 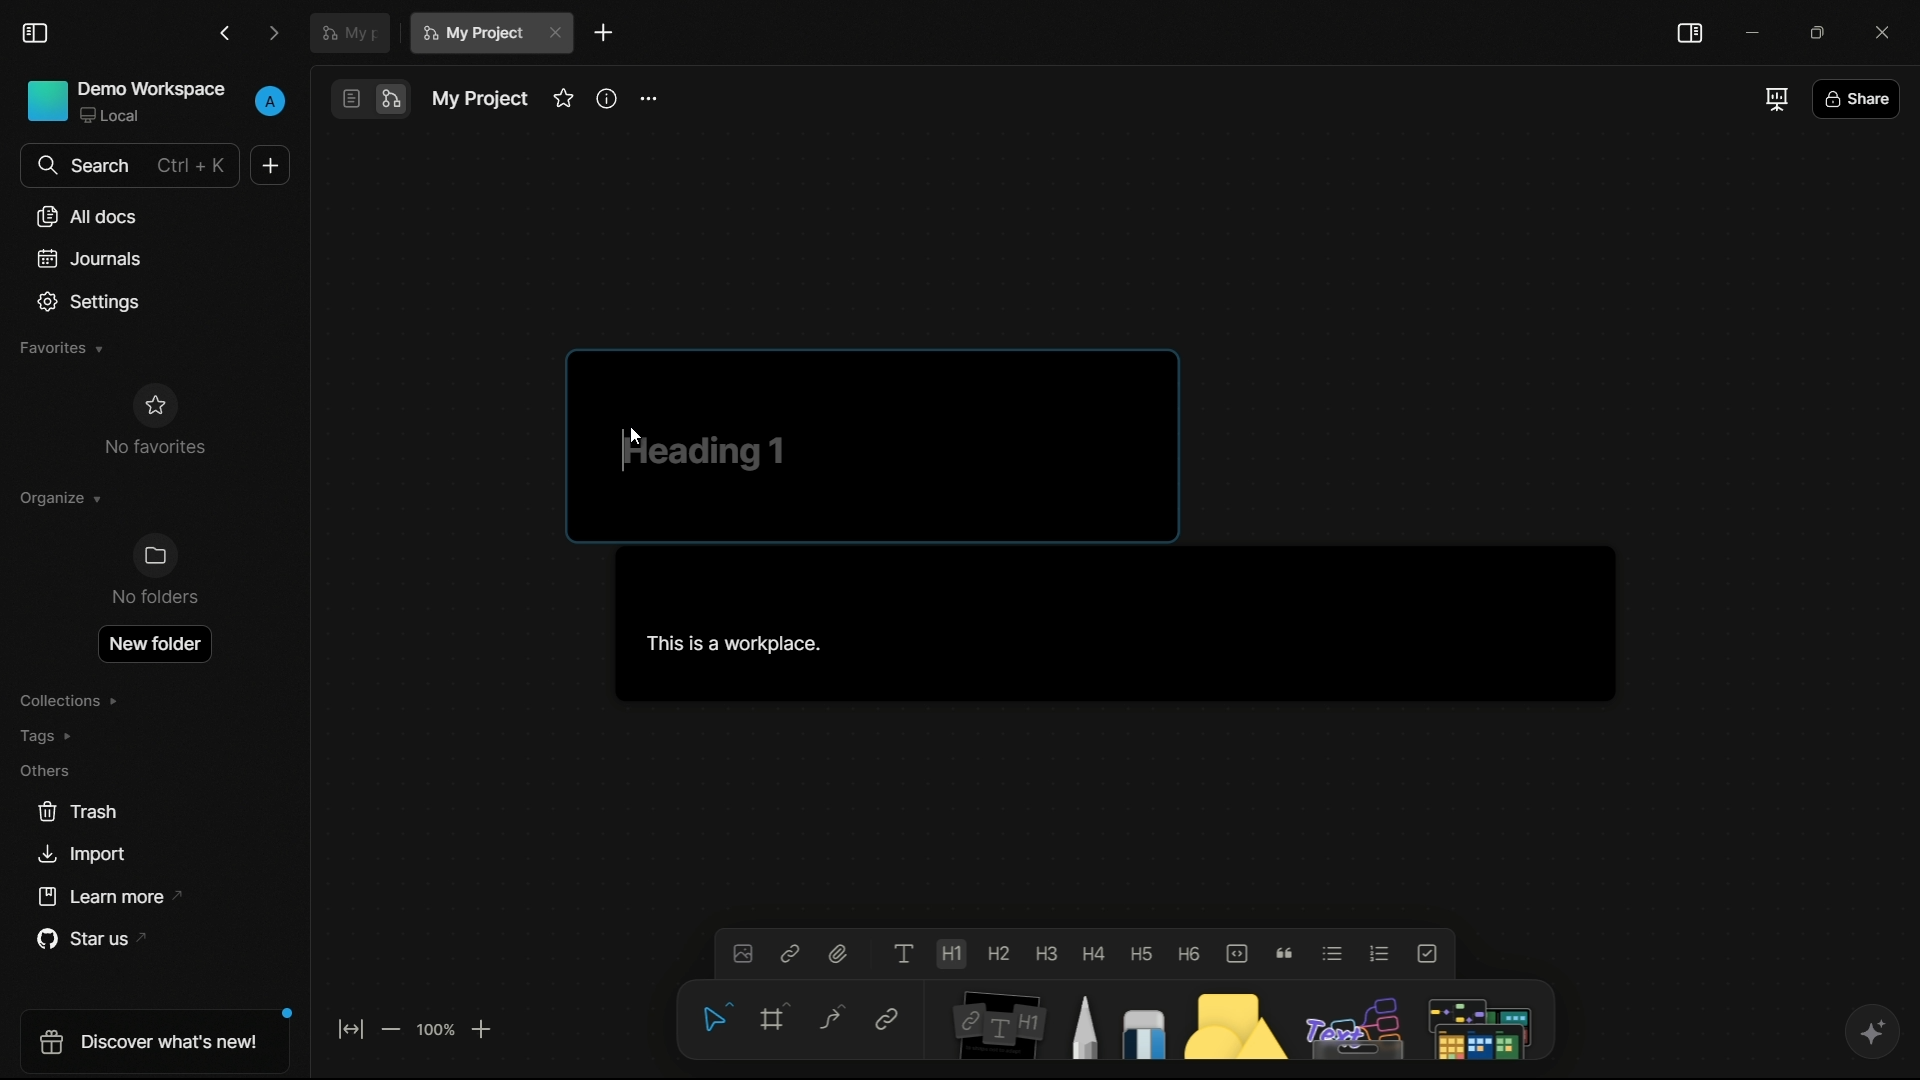 I want to click on close app, so click(x=1888, y=30).